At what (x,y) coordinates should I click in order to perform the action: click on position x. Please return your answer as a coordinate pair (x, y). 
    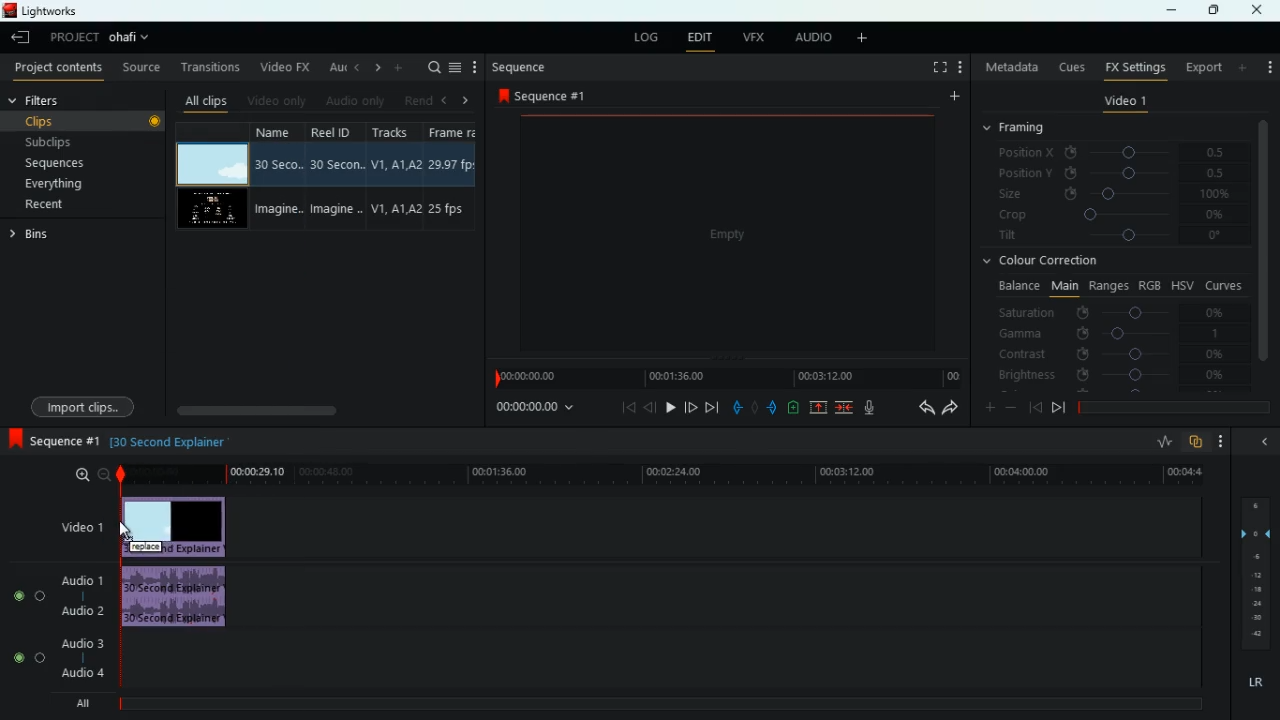
    Looking at the image, I should click on (1116, 152).